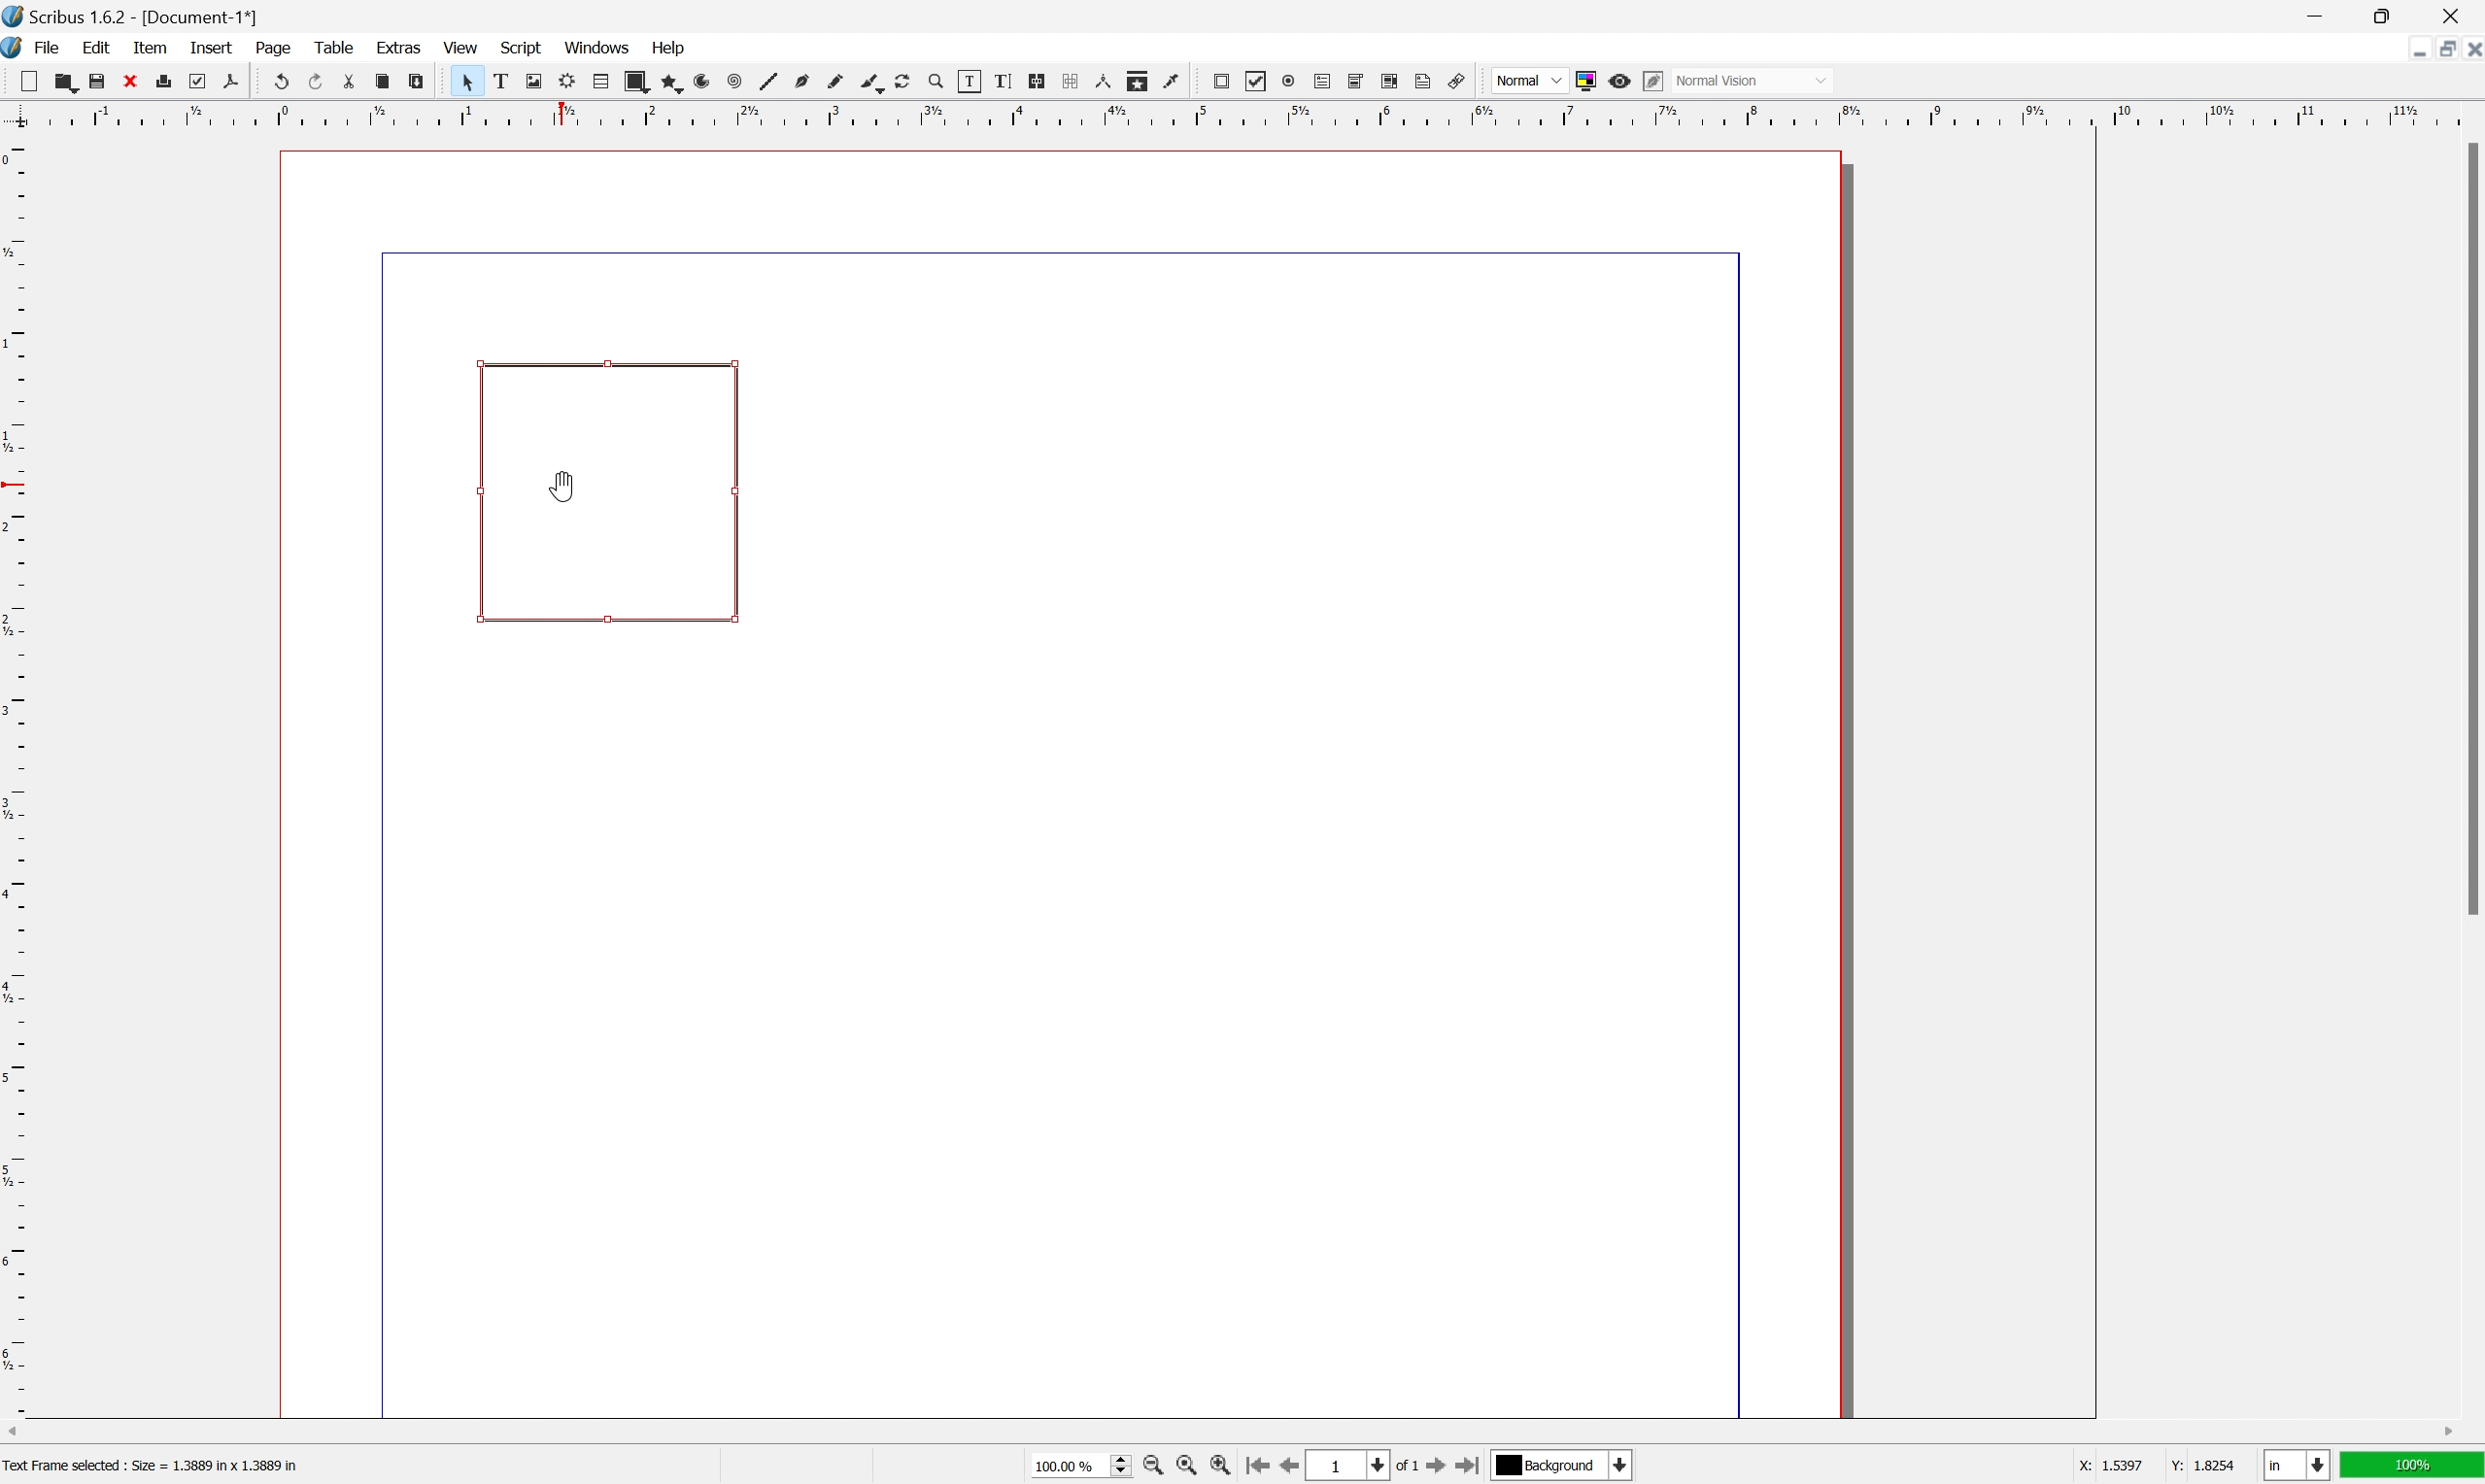 The height and width of the screenshot is (1484, 2485). Describe the element at coordinates (230, 80) in the screenshot. I see `save as pdf` at that location.